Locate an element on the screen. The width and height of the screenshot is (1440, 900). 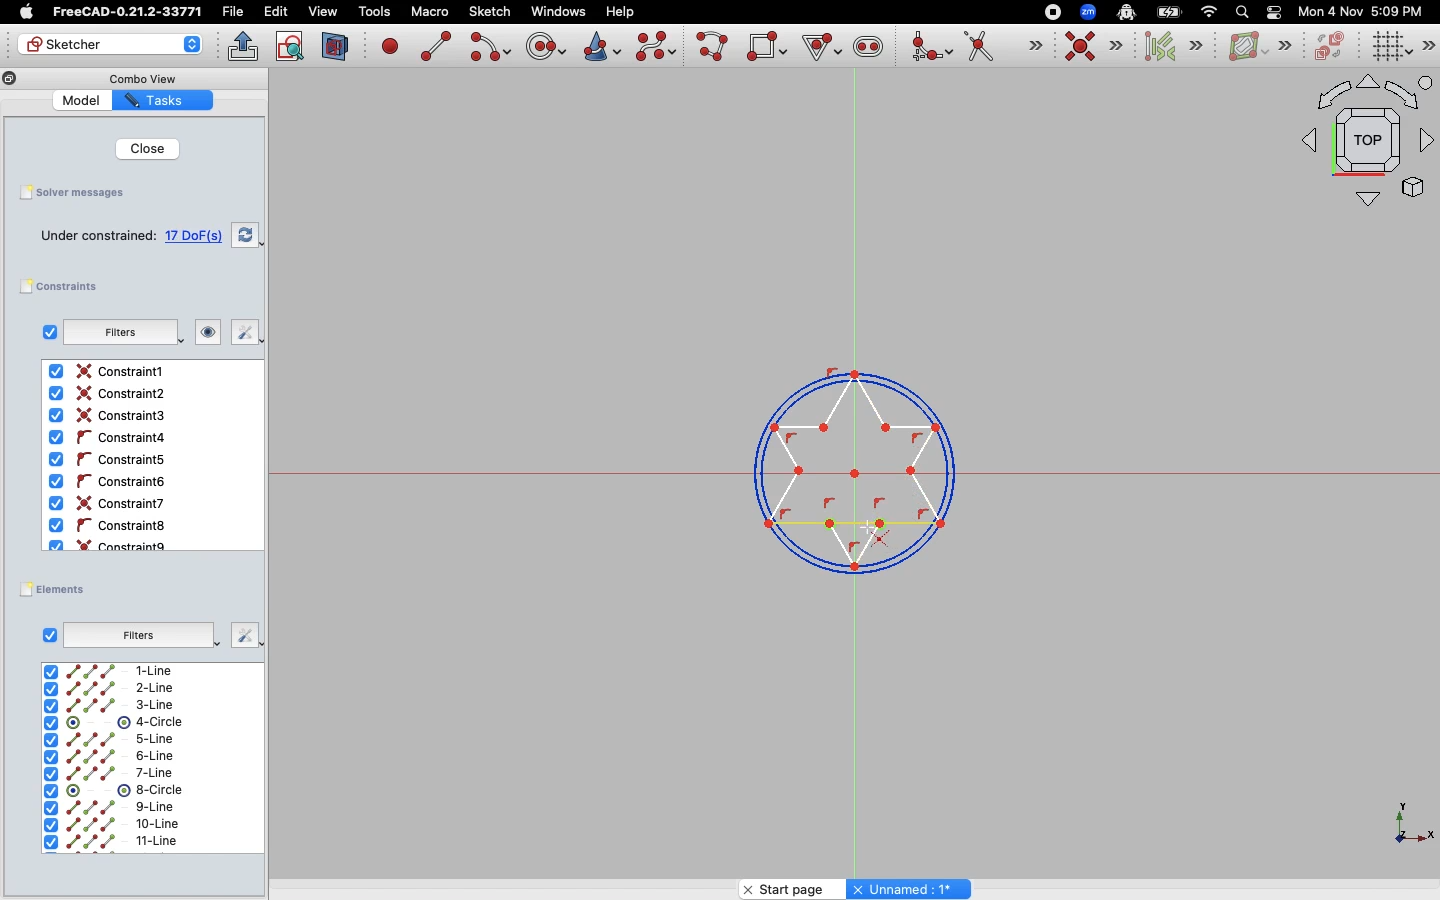
Cursor is located at coordinates (872, 527).